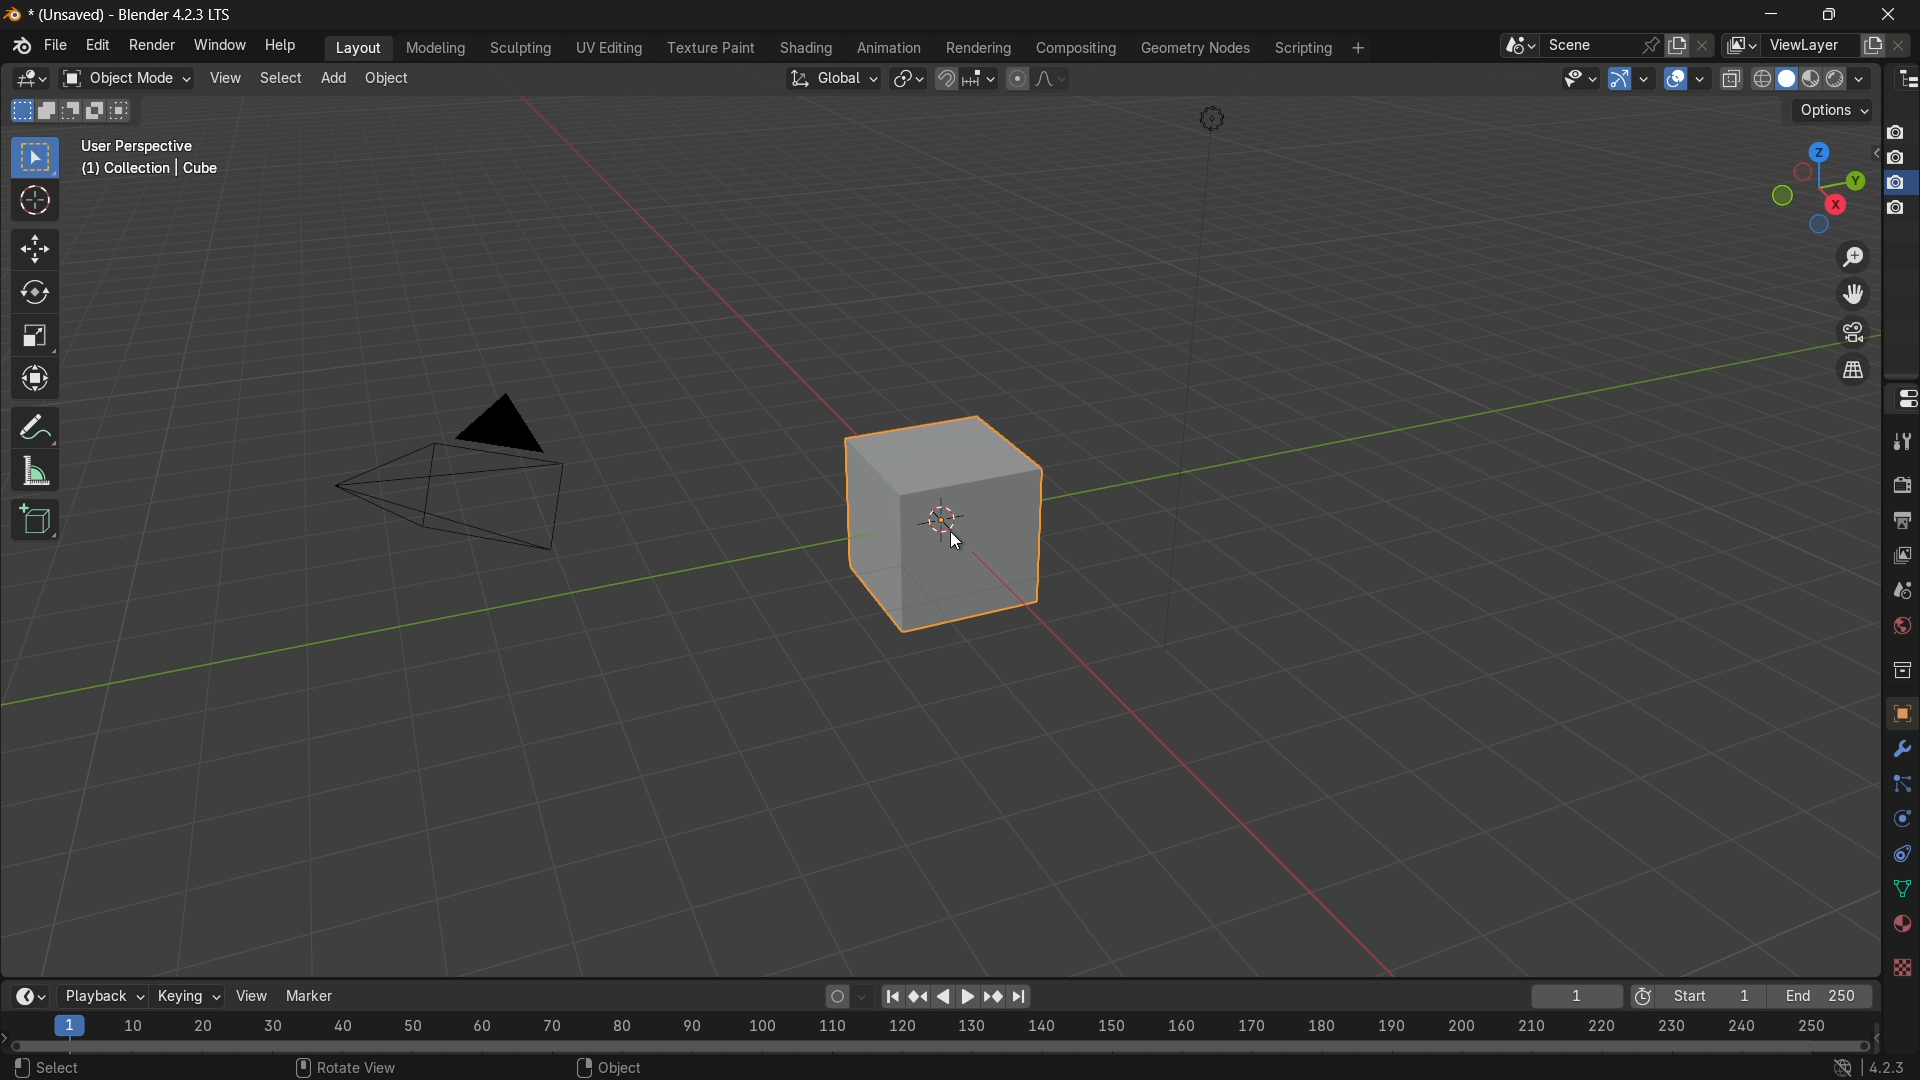 This screenshot has height=1080, width=1920. Describe the element at coordinates (967, 79) in the screenshot. I see `snap` at that location.